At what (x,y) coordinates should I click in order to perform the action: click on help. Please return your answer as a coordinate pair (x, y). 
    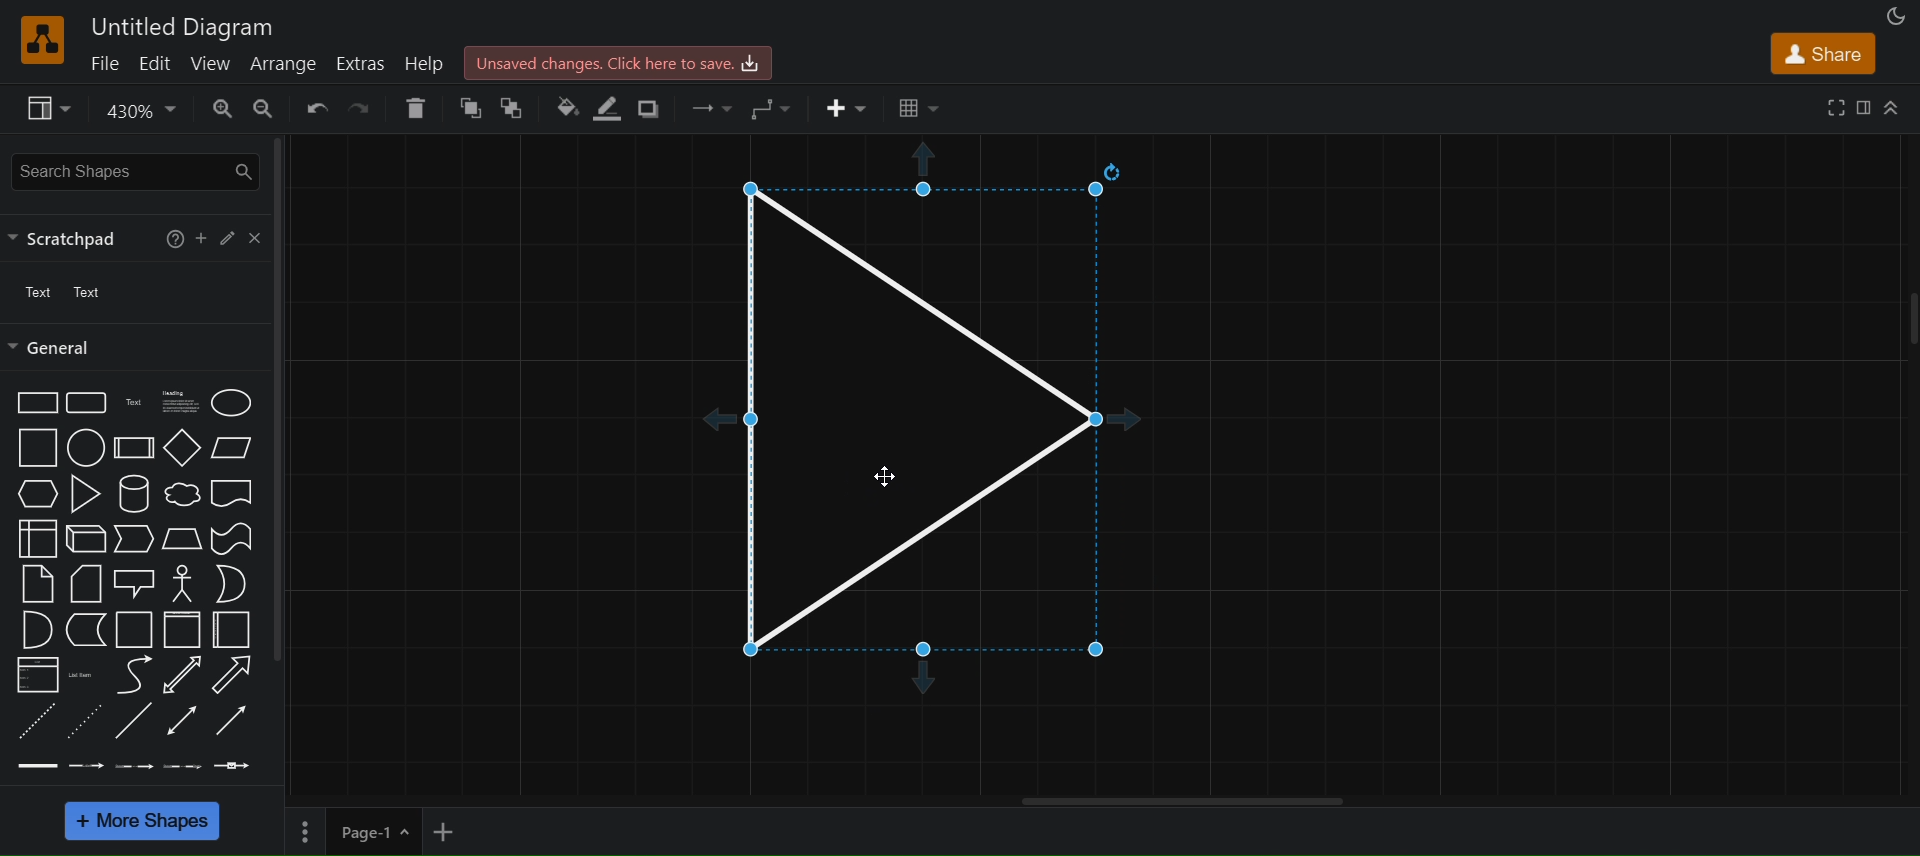
    Looking at the image, I should click on (422, 62).